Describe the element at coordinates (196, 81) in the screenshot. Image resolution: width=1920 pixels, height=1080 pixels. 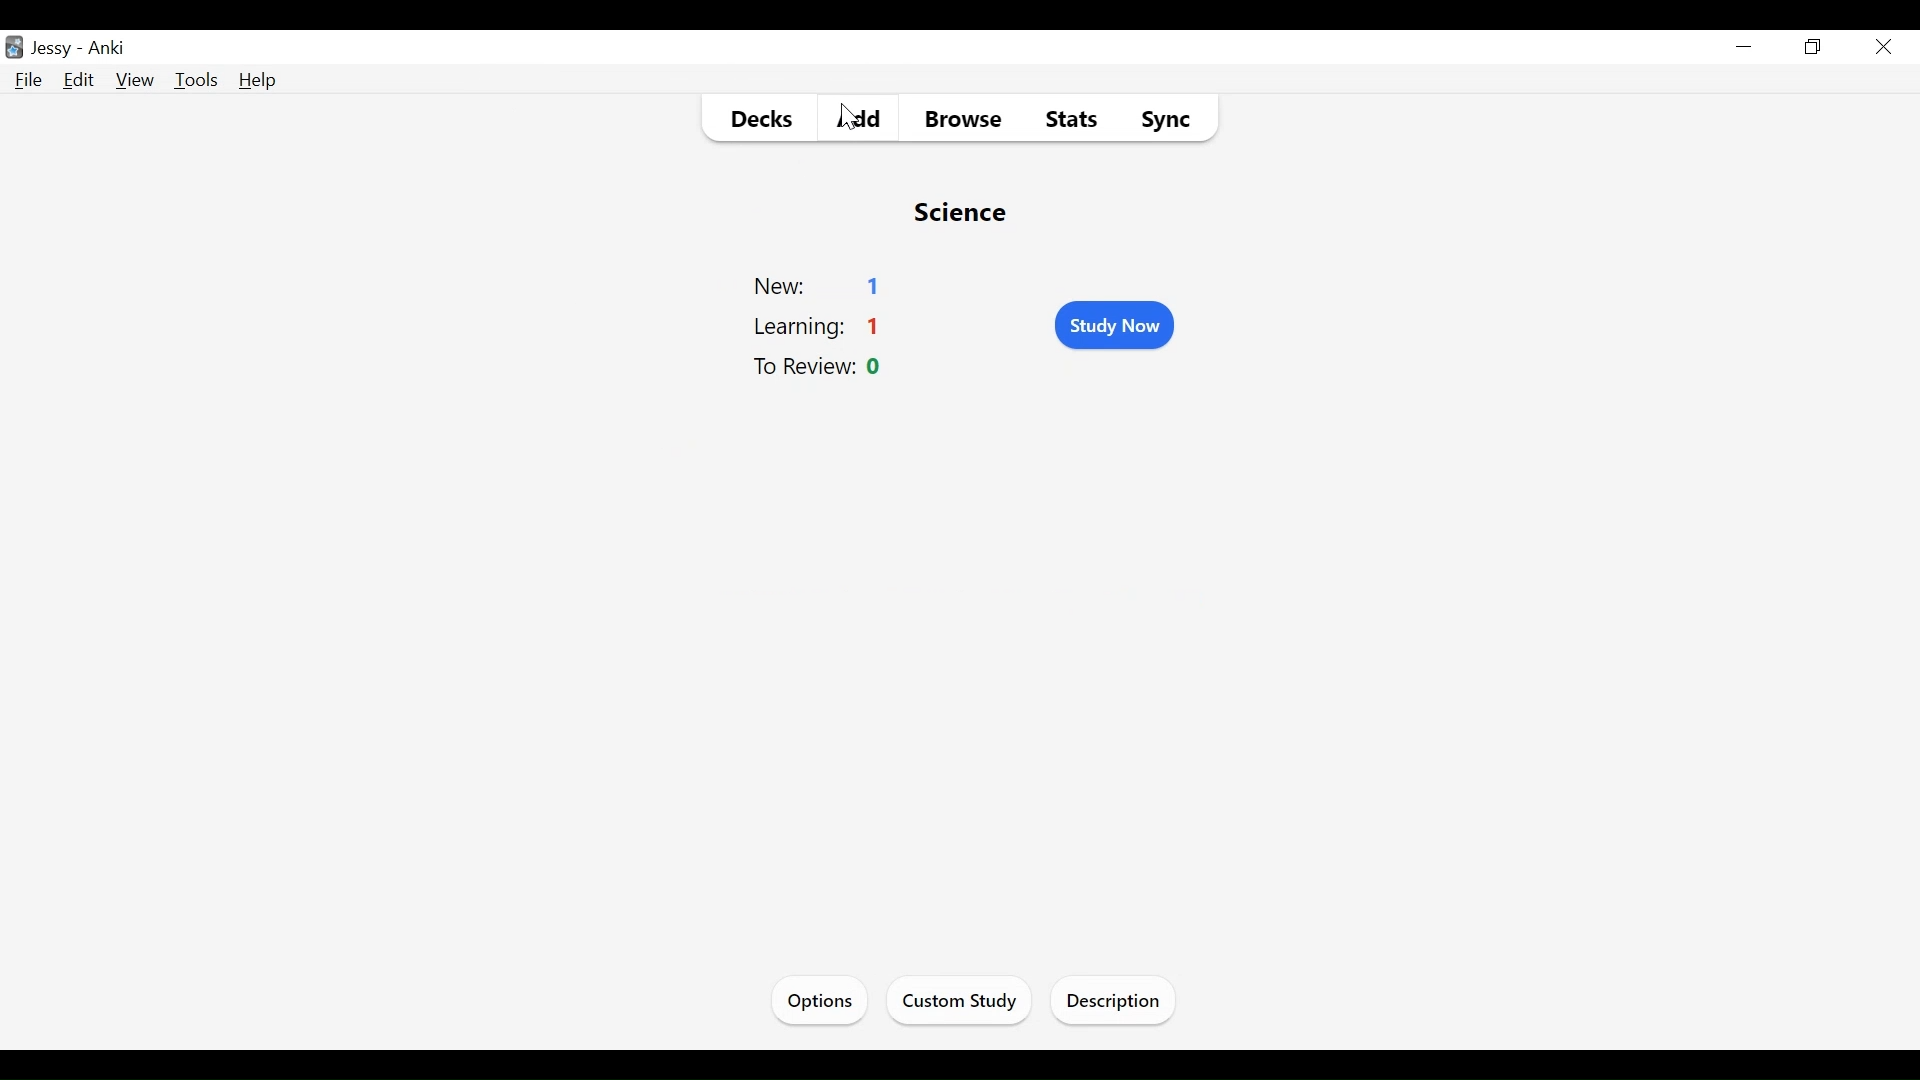
I see `Tools` at that location.